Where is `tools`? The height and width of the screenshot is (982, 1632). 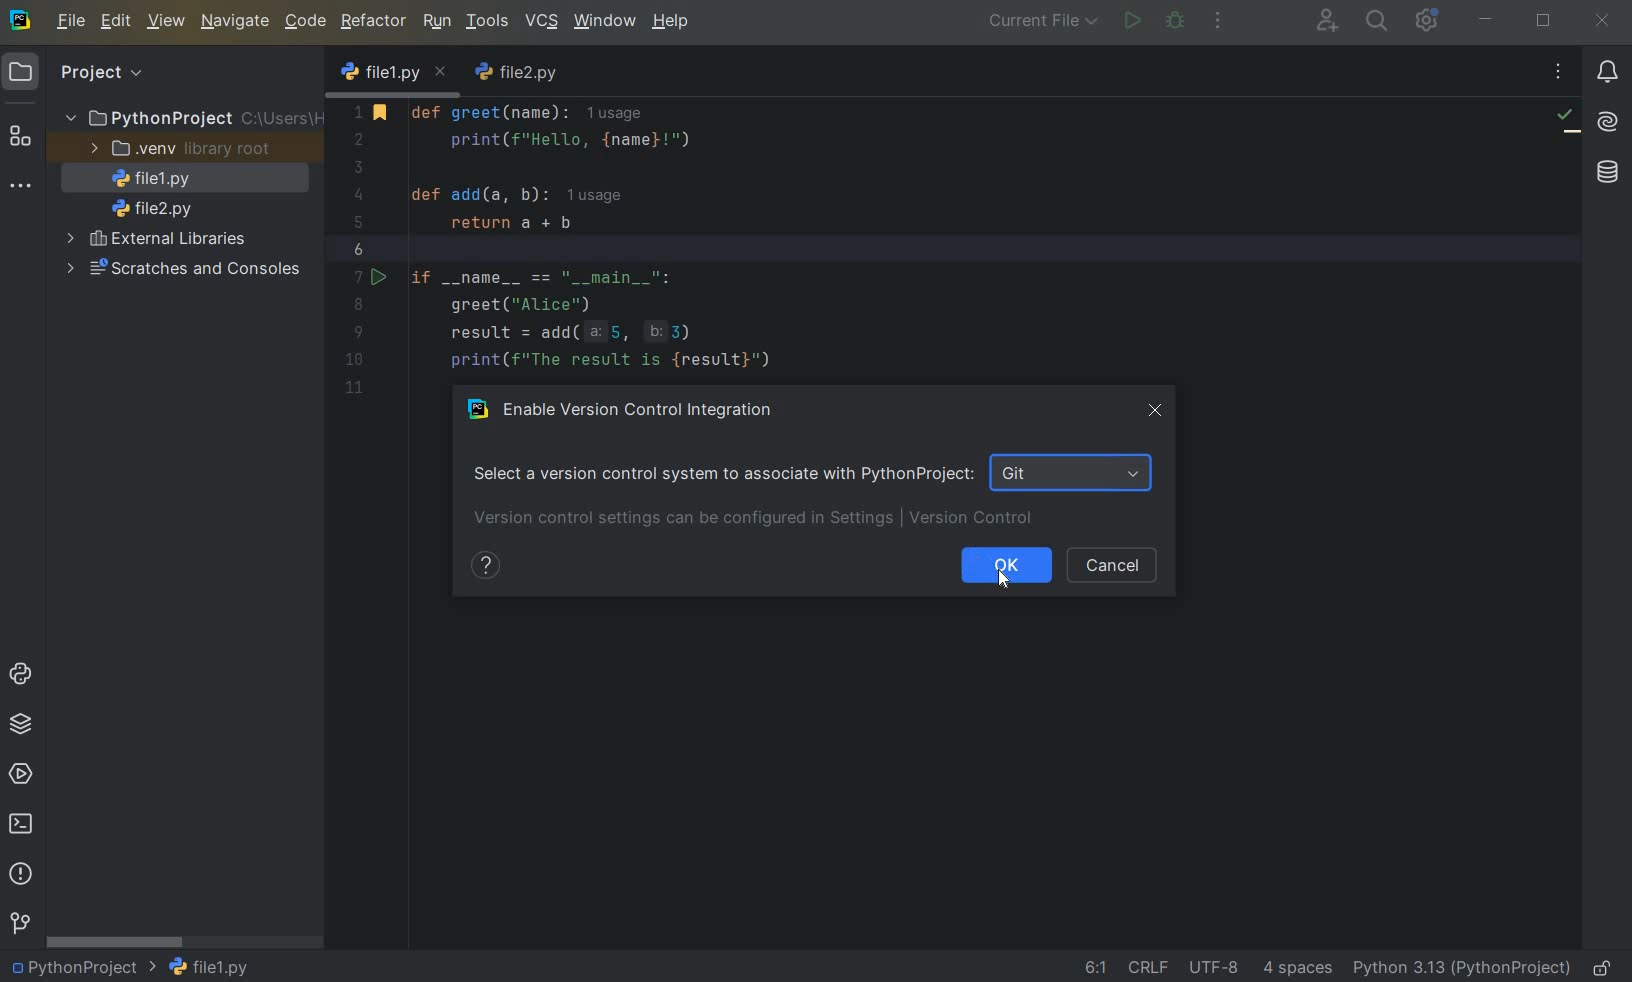
tools is located at coordinates (487, 23).